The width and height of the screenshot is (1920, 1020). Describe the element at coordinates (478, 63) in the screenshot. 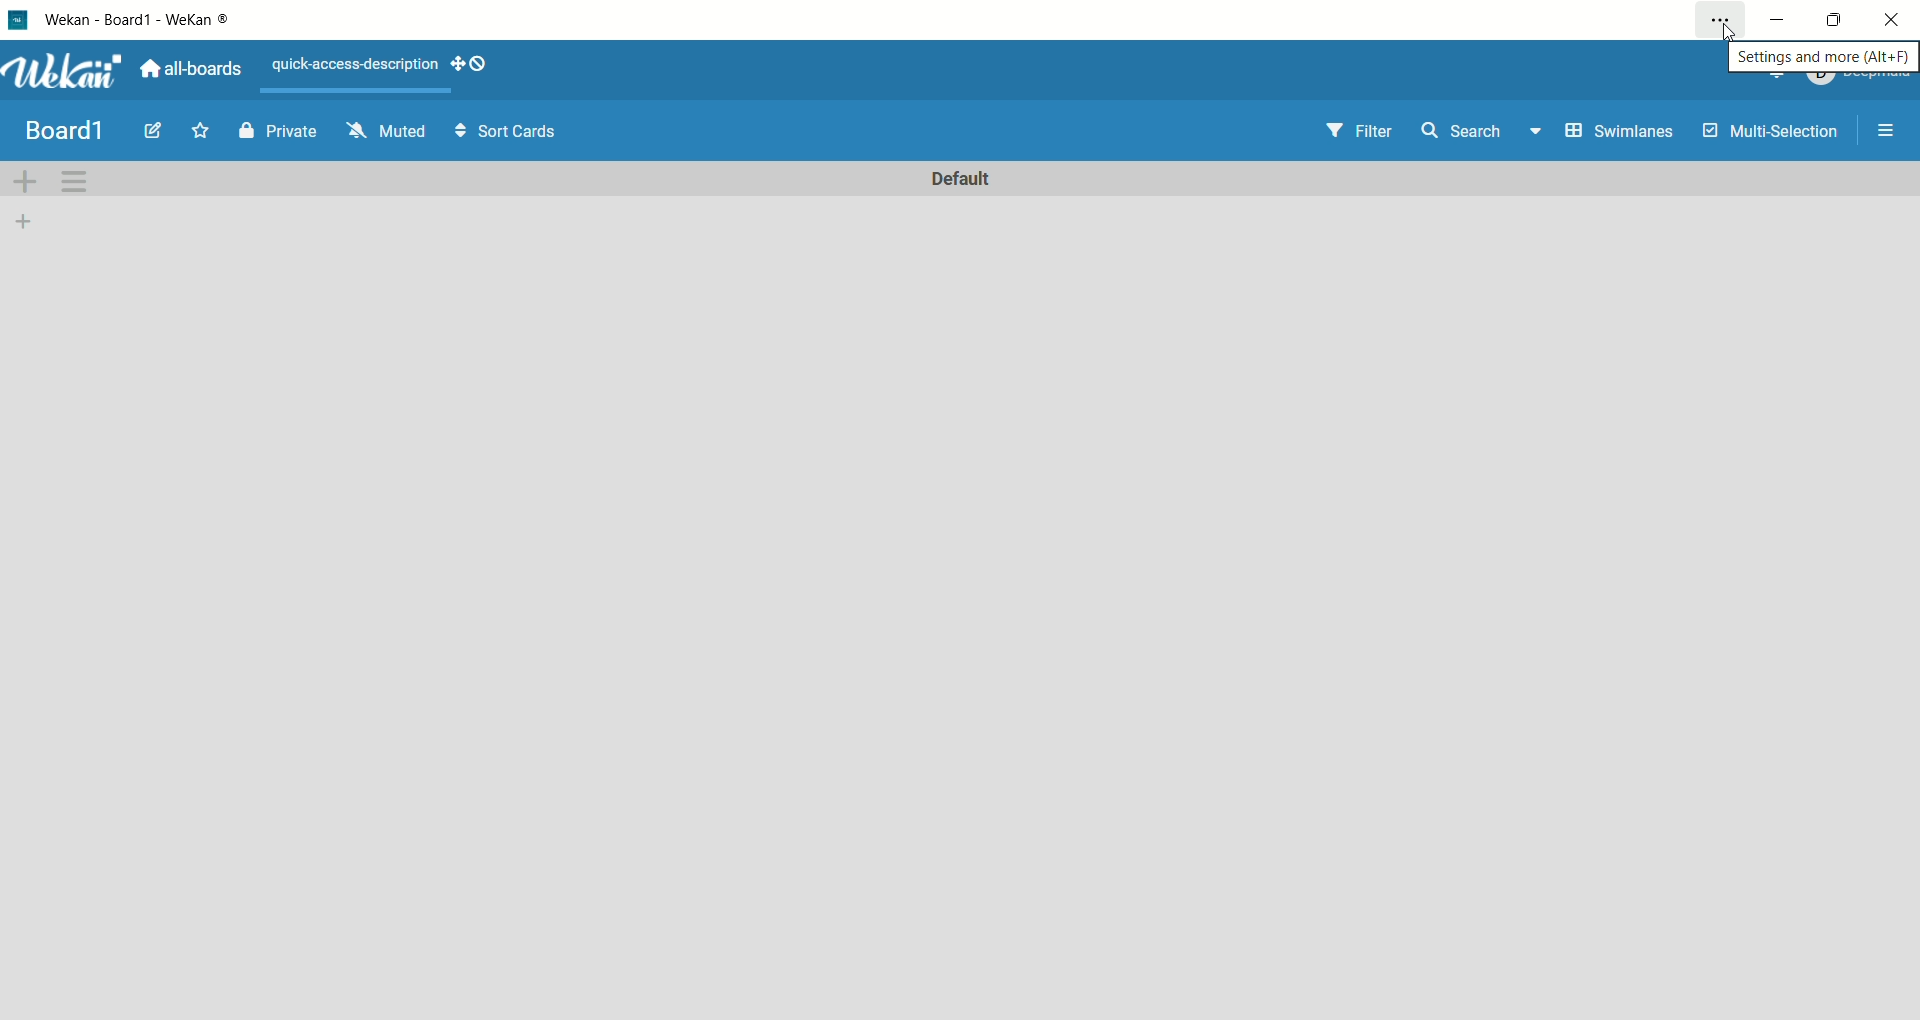

I see `show-desktop-drag-handles` at that location.